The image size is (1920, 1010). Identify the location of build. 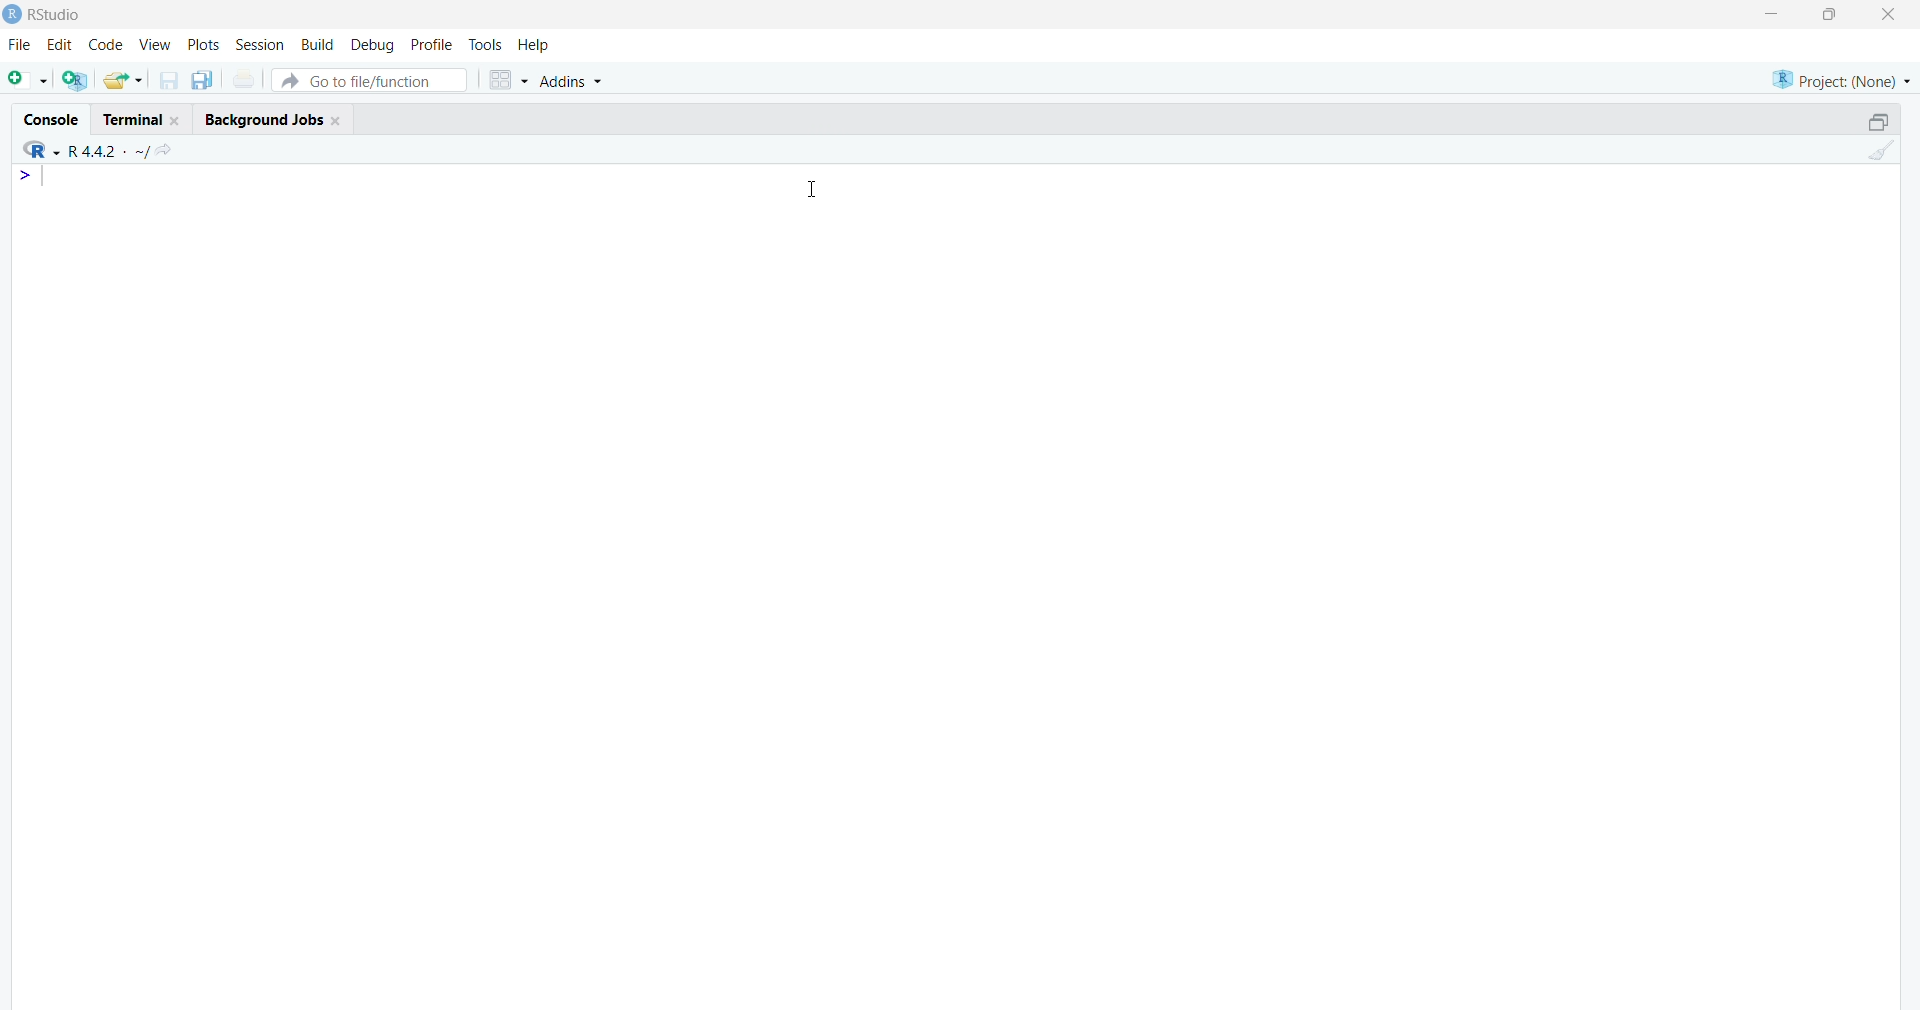
(316, 45).